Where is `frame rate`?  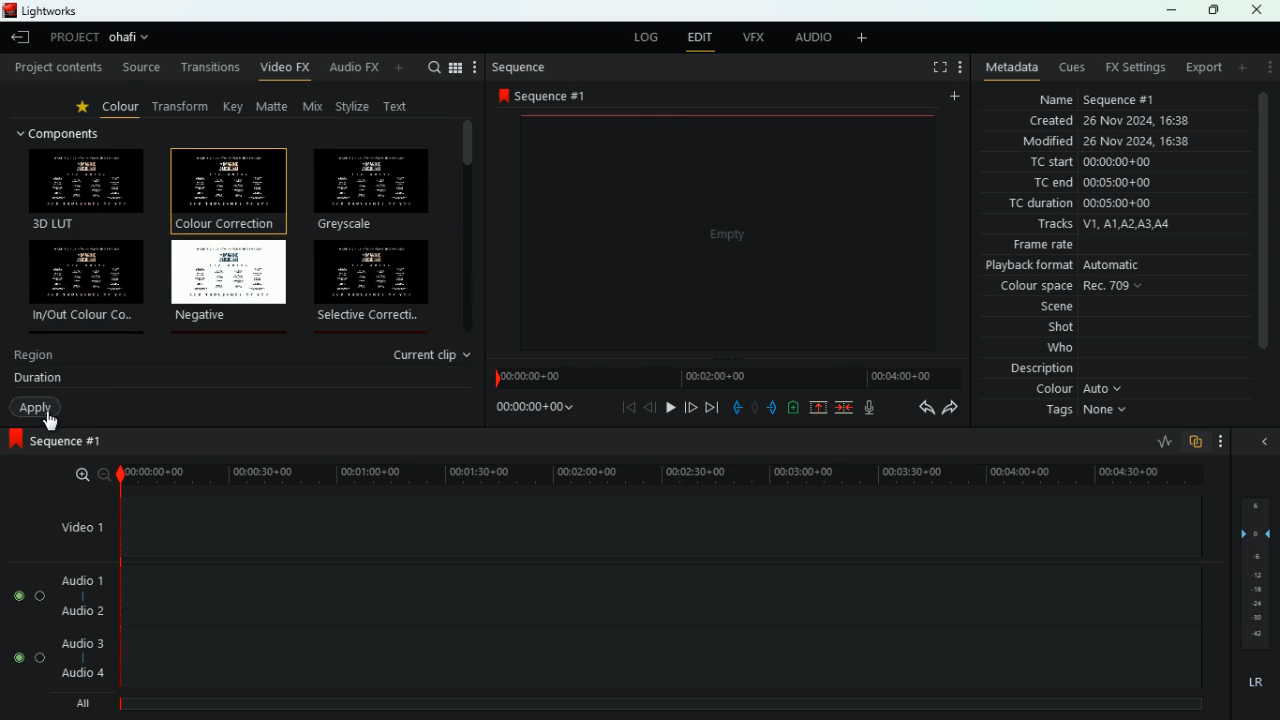 frame rate is located at coordinates (1110, 245).